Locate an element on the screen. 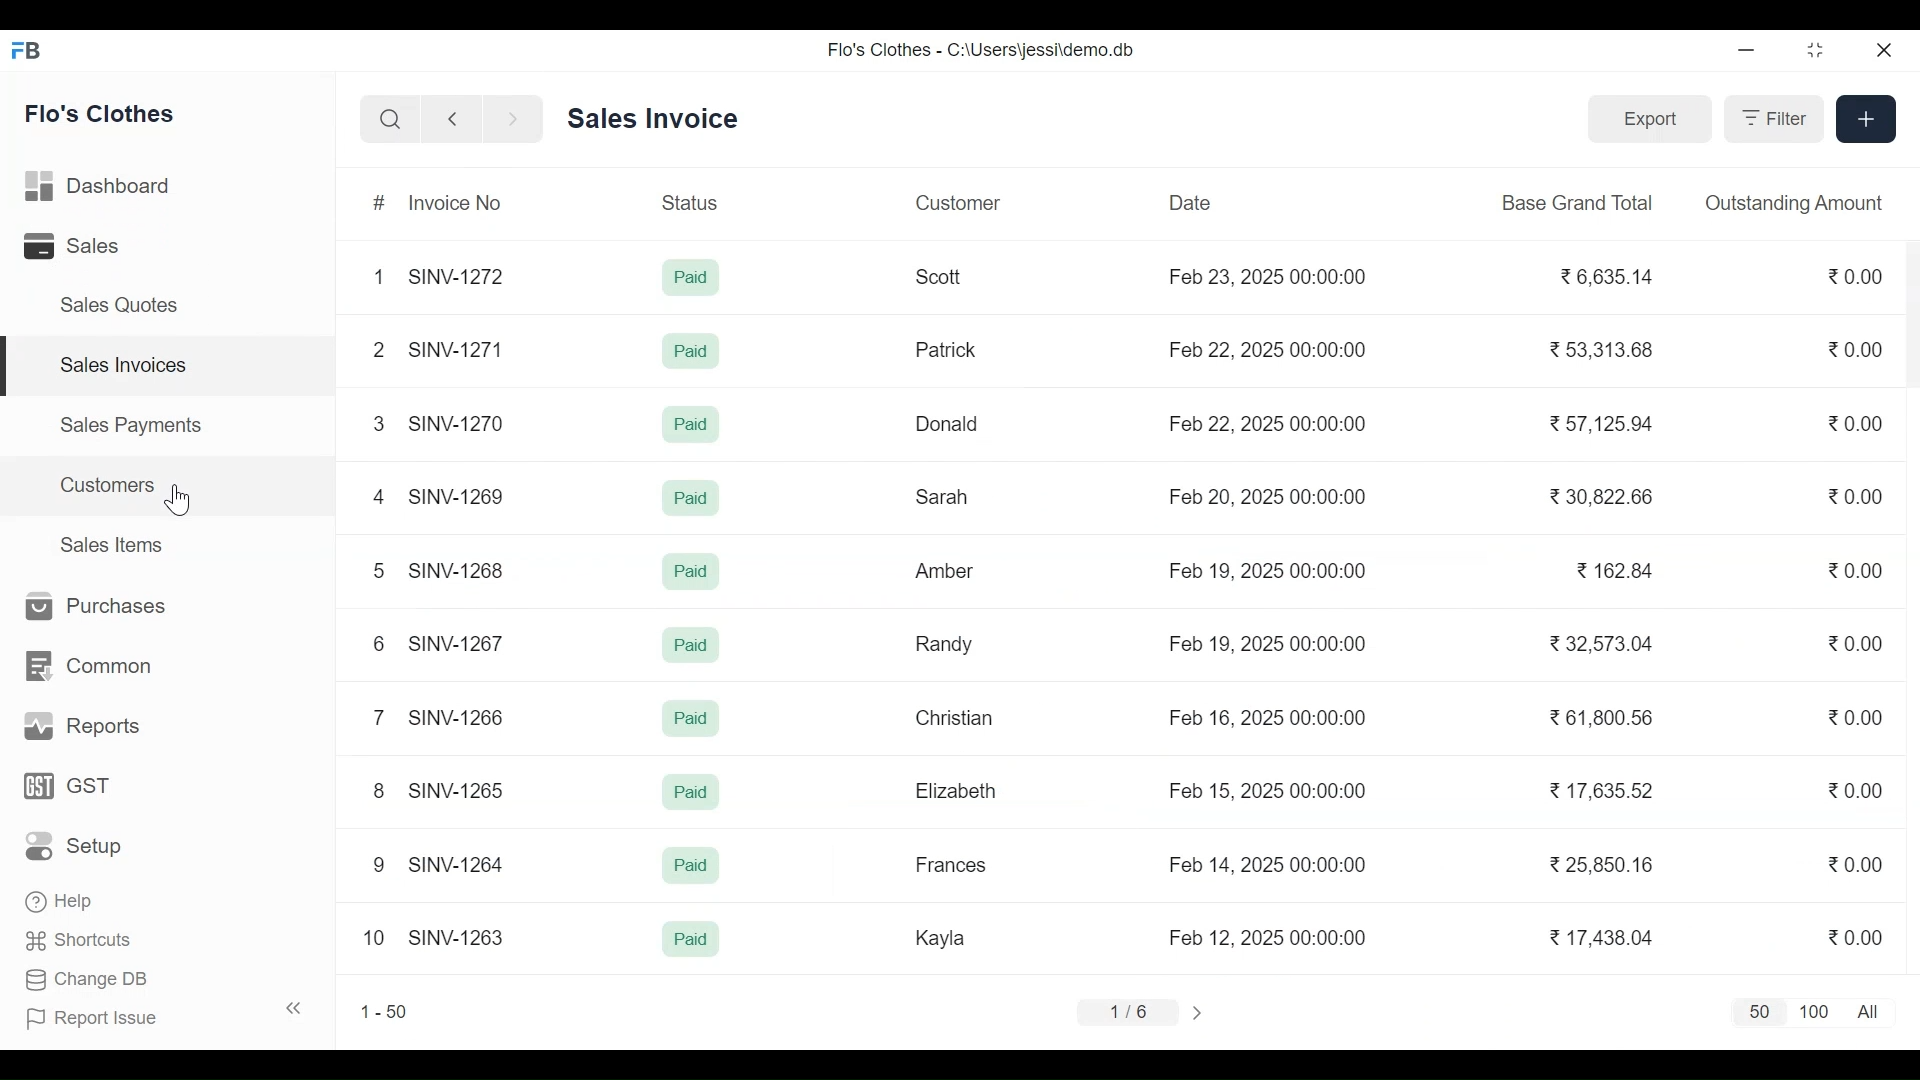 This screenshot has height=1080, width=1920. Amber is located at coordinates (943, 572).